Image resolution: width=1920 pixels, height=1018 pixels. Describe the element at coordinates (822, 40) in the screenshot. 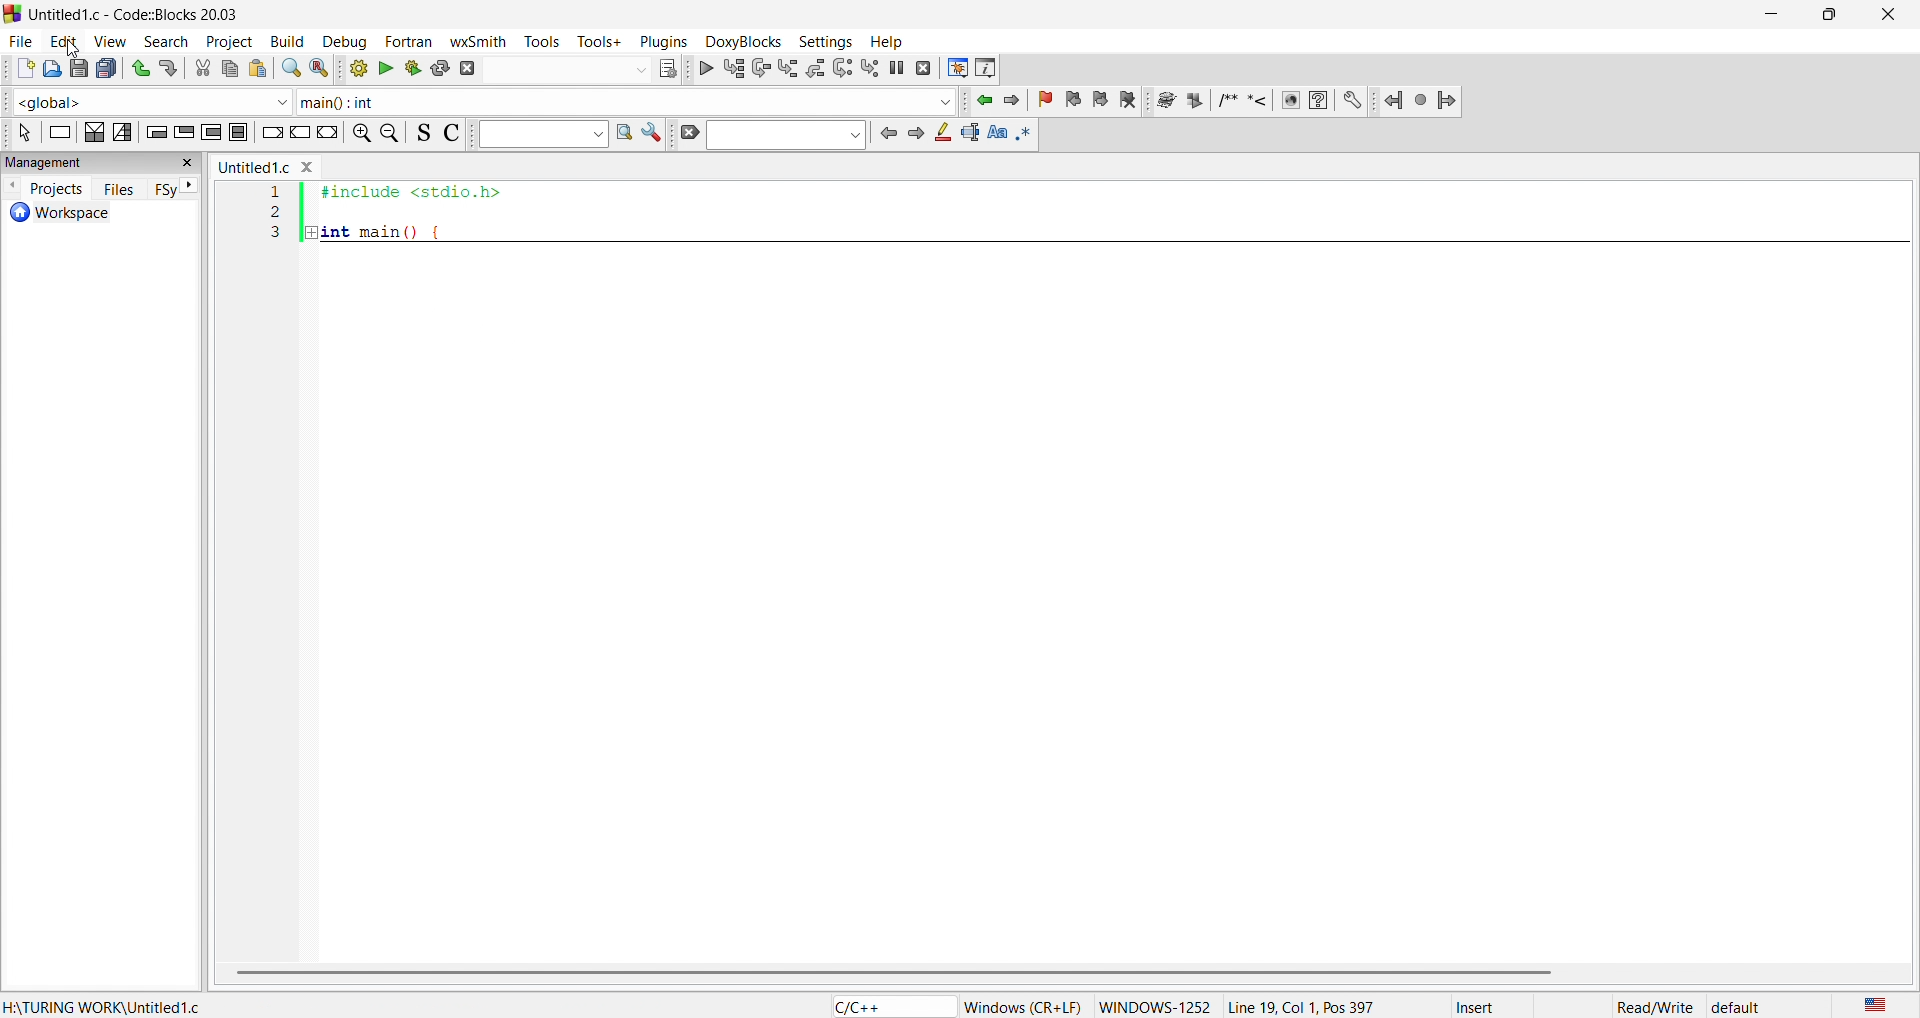

I see `setting` at that location.